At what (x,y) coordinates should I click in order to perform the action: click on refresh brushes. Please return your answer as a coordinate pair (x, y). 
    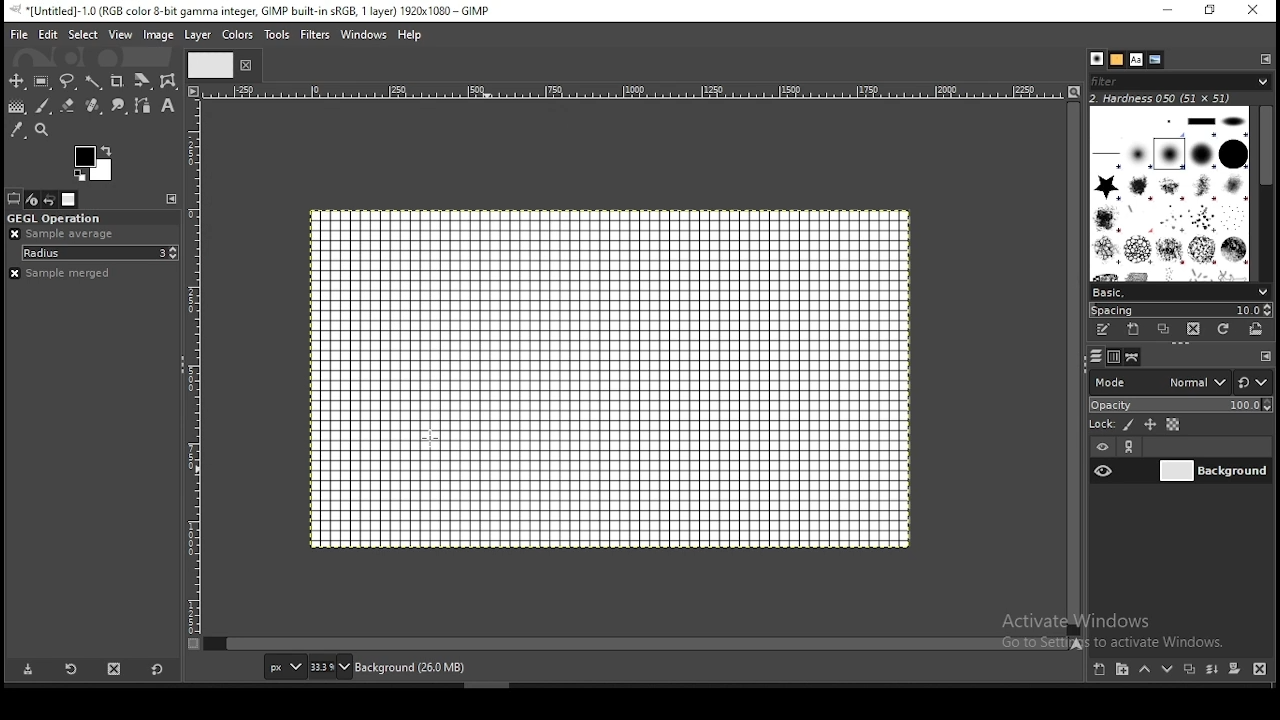
    Looking at the image, I should click on (1224, 330).